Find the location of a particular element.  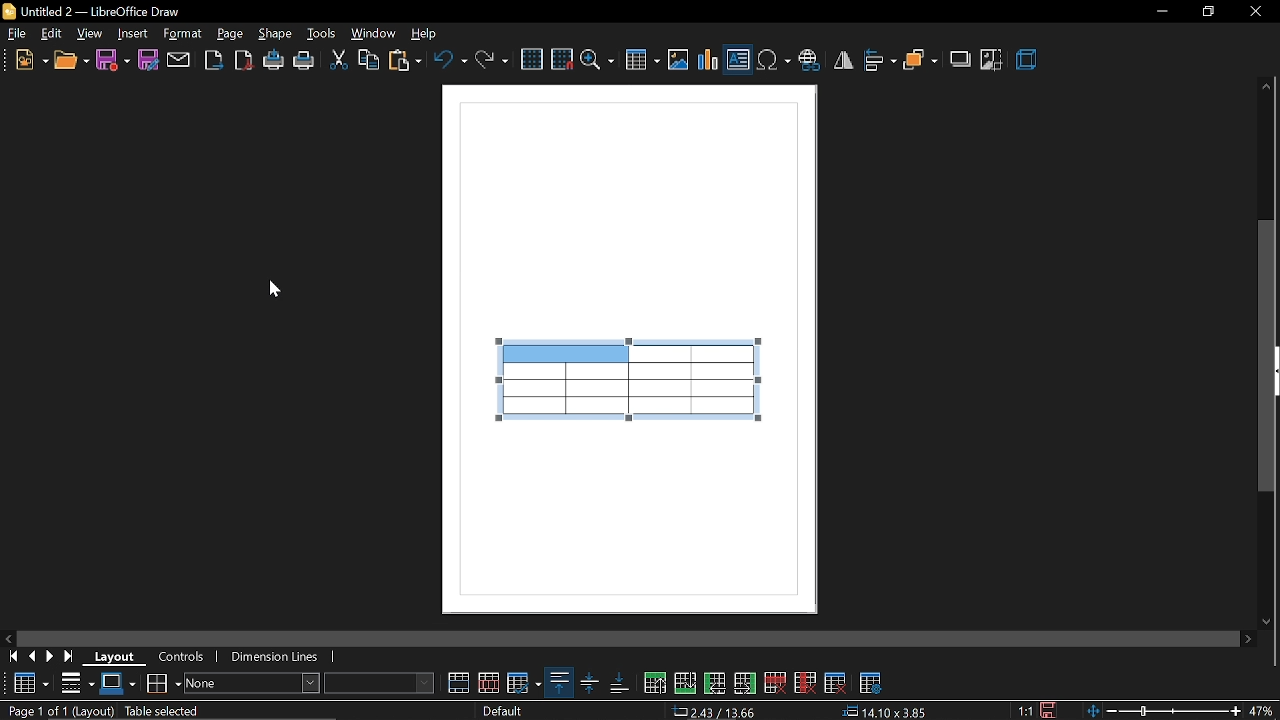

file is located at coordinates (14, 33).